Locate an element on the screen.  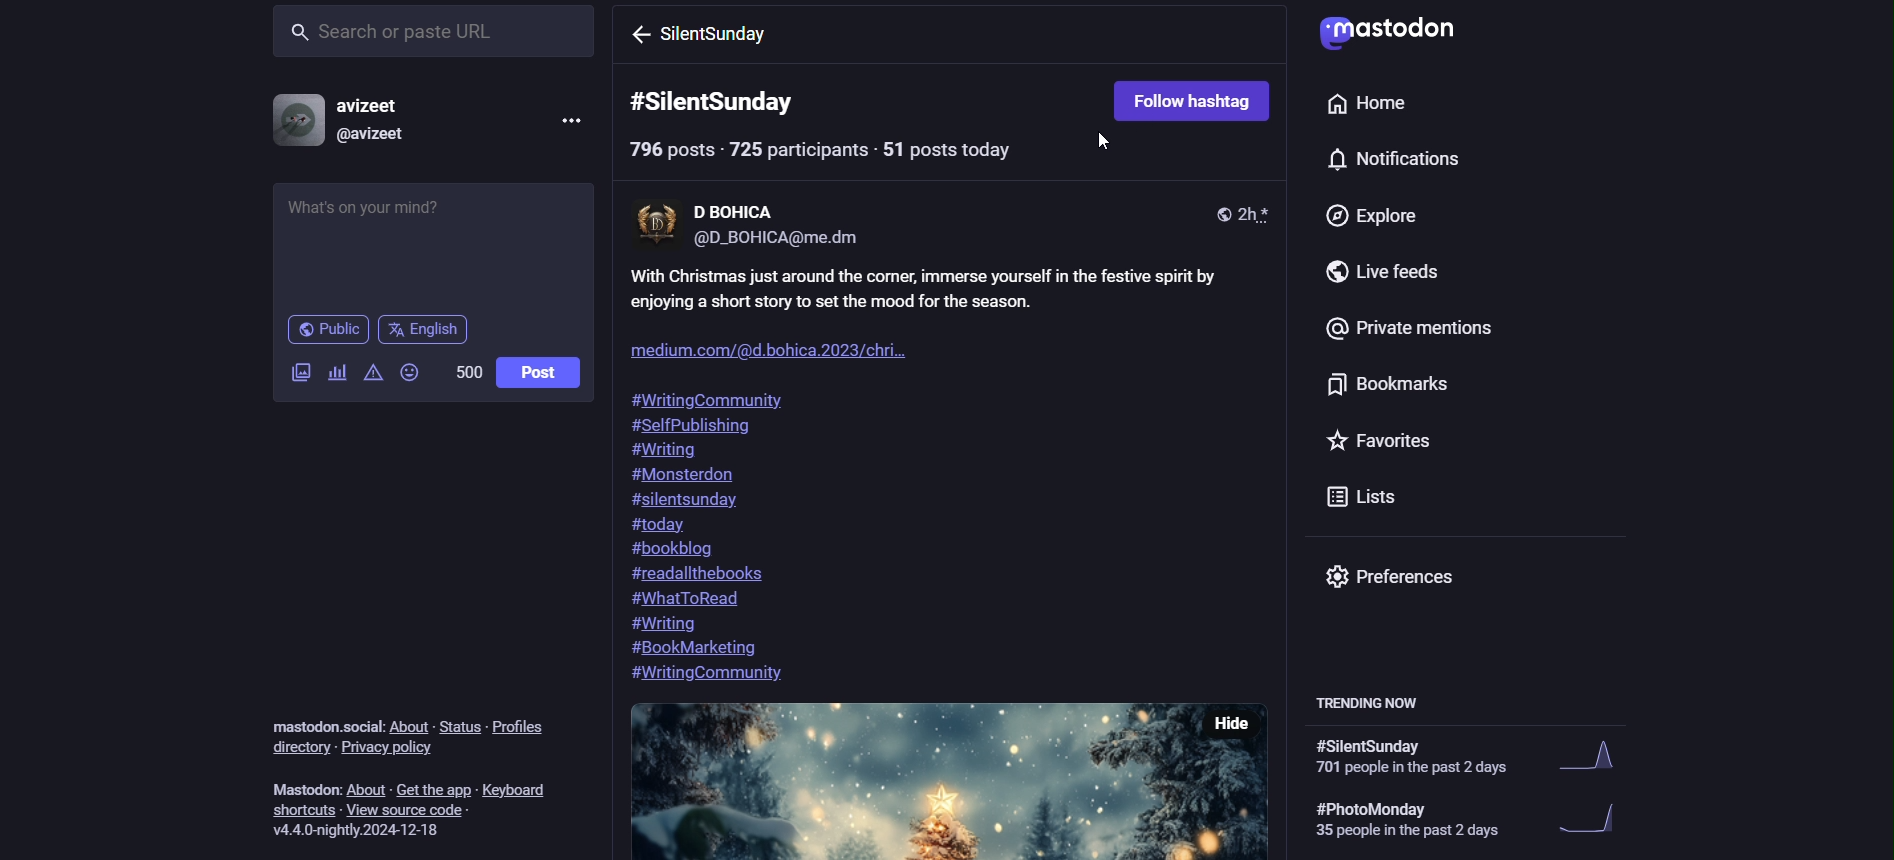
Live feeds is located at coordinates (1354, 272).